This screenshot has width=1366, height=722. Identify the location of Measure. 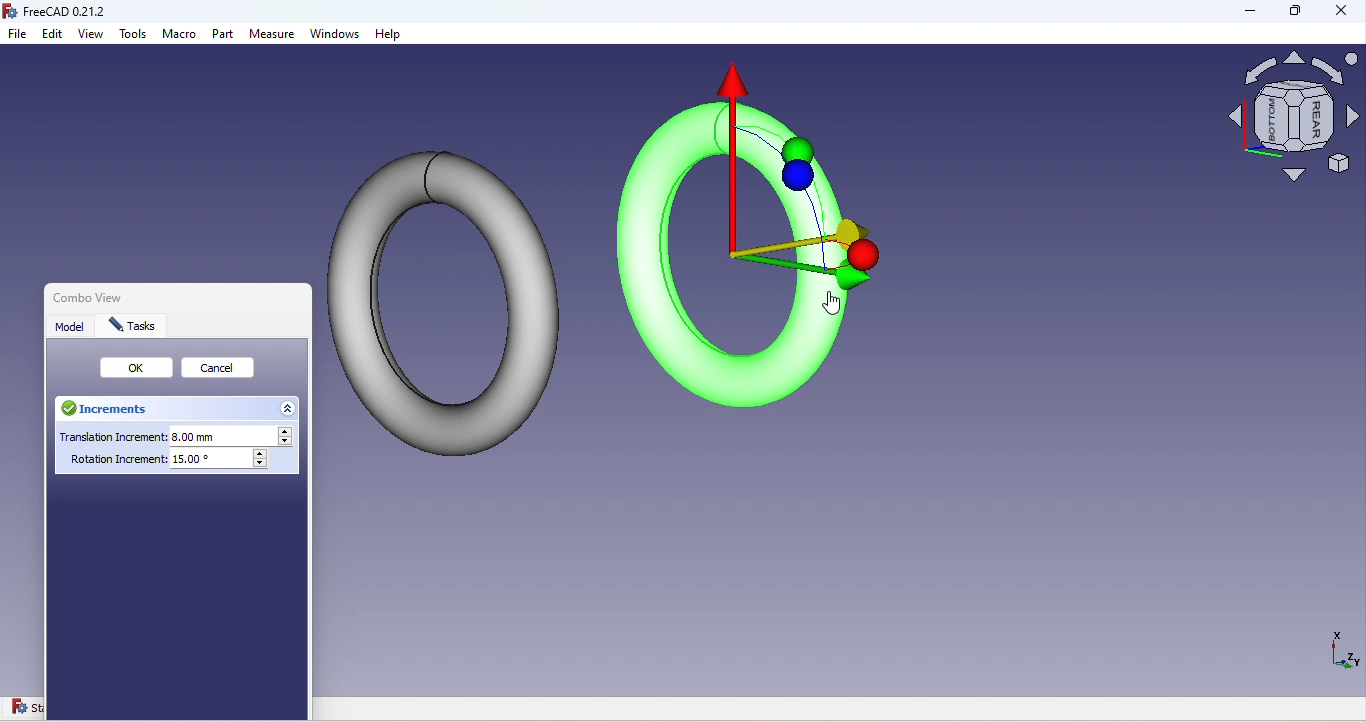
(273, 35).